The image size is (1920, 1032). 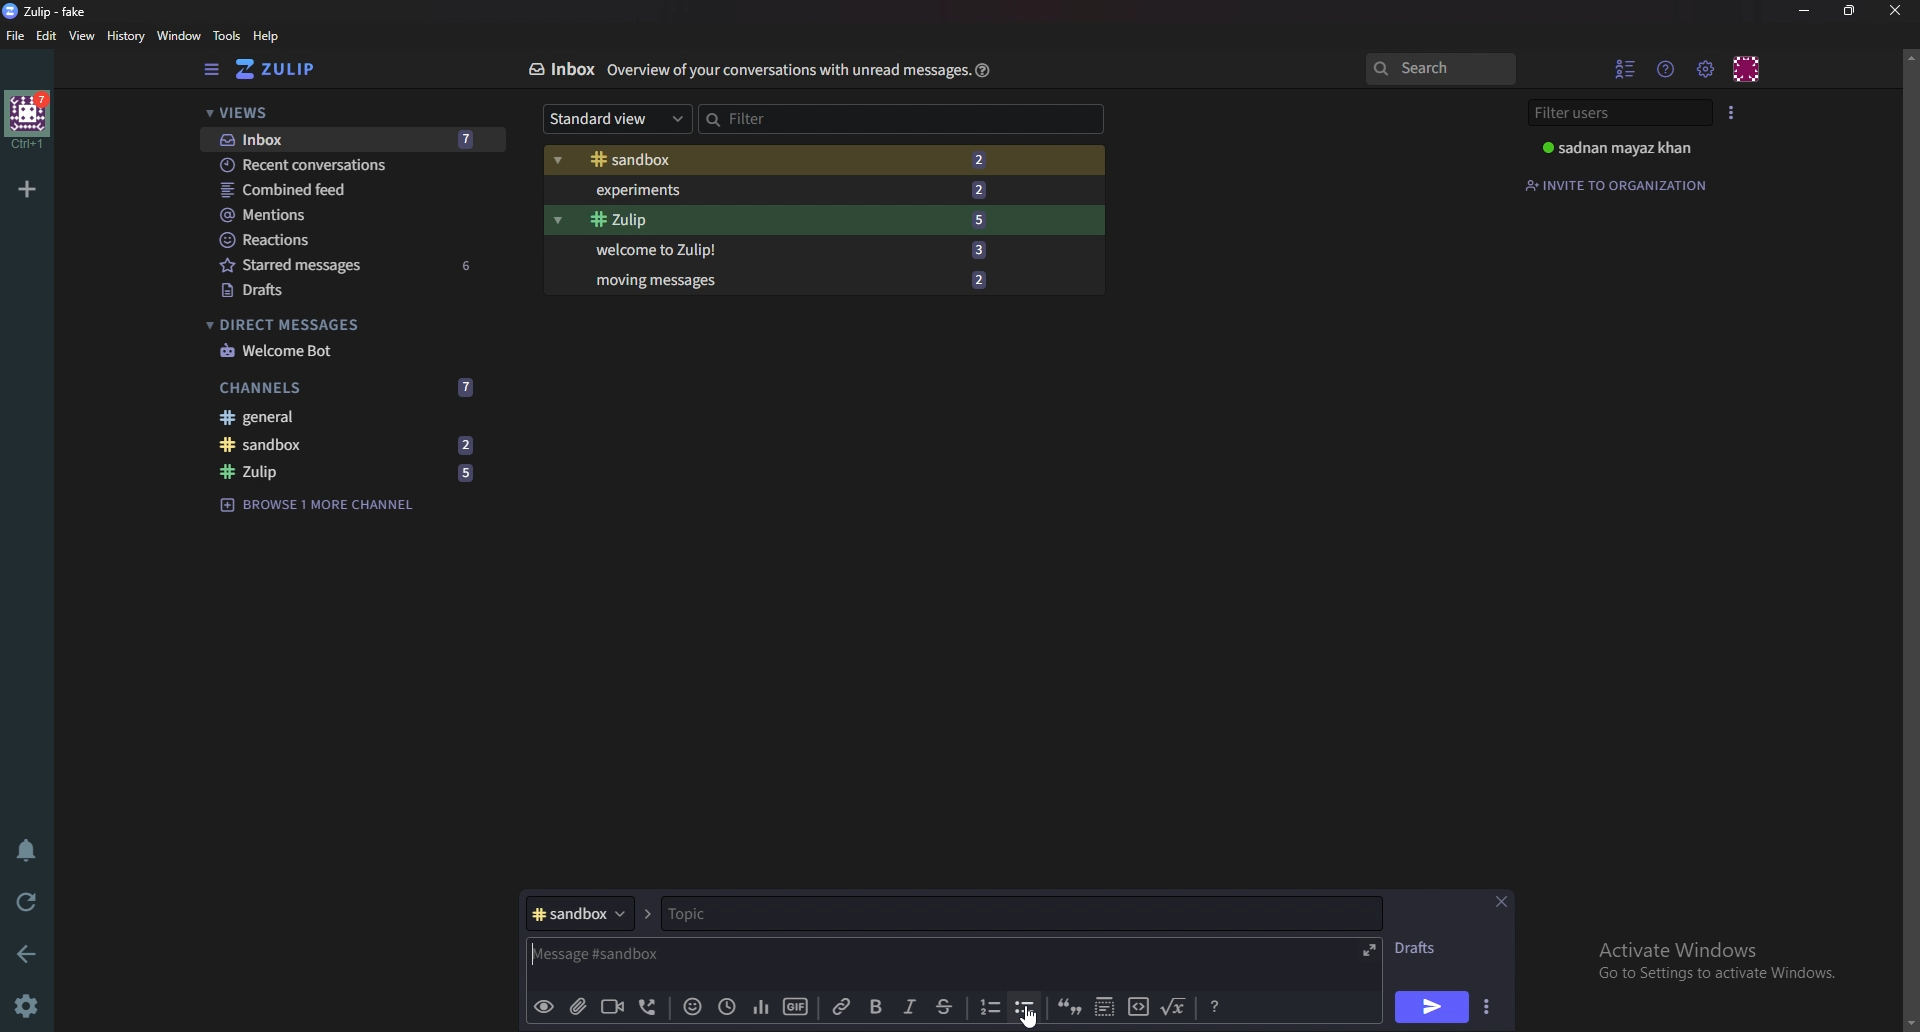 I want to click on Sandbox, so click(x=780, y=161).